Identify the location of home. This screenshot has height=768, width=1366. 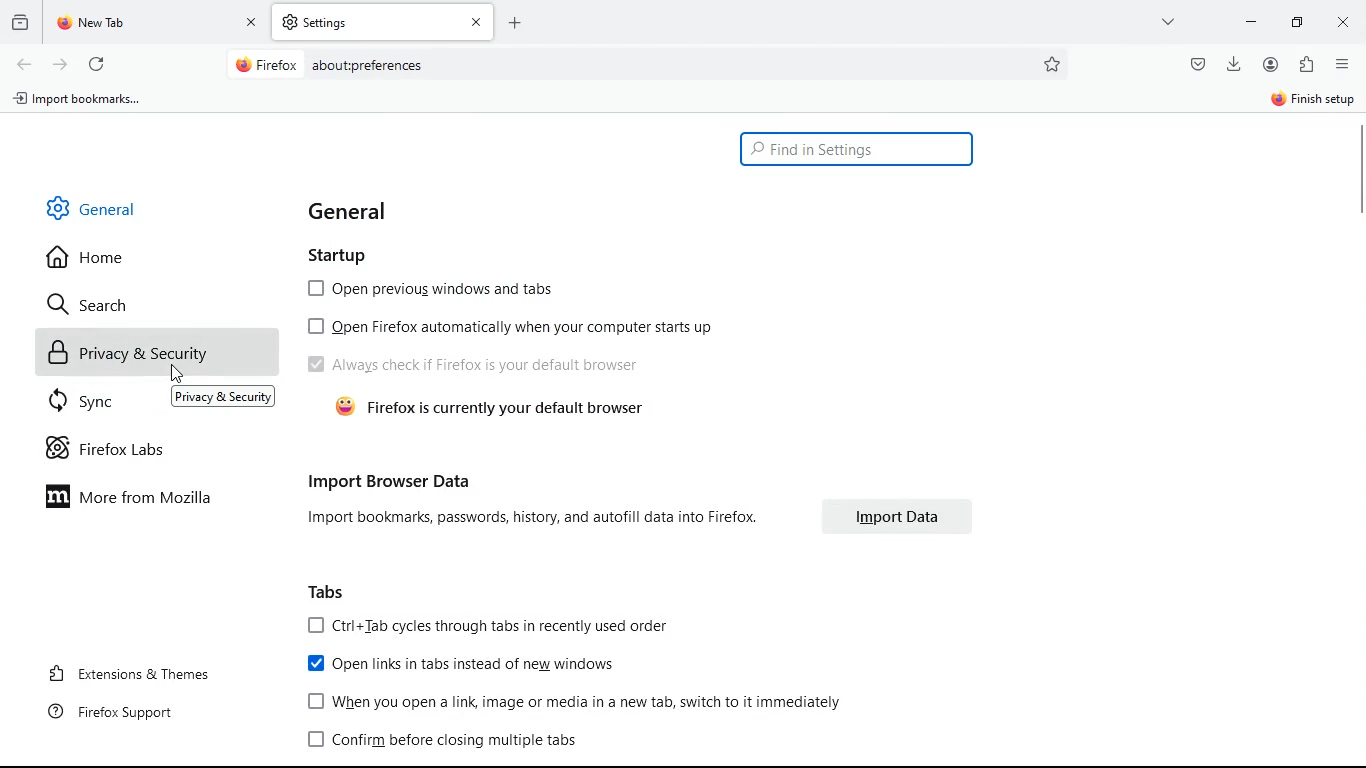
(94, 257).